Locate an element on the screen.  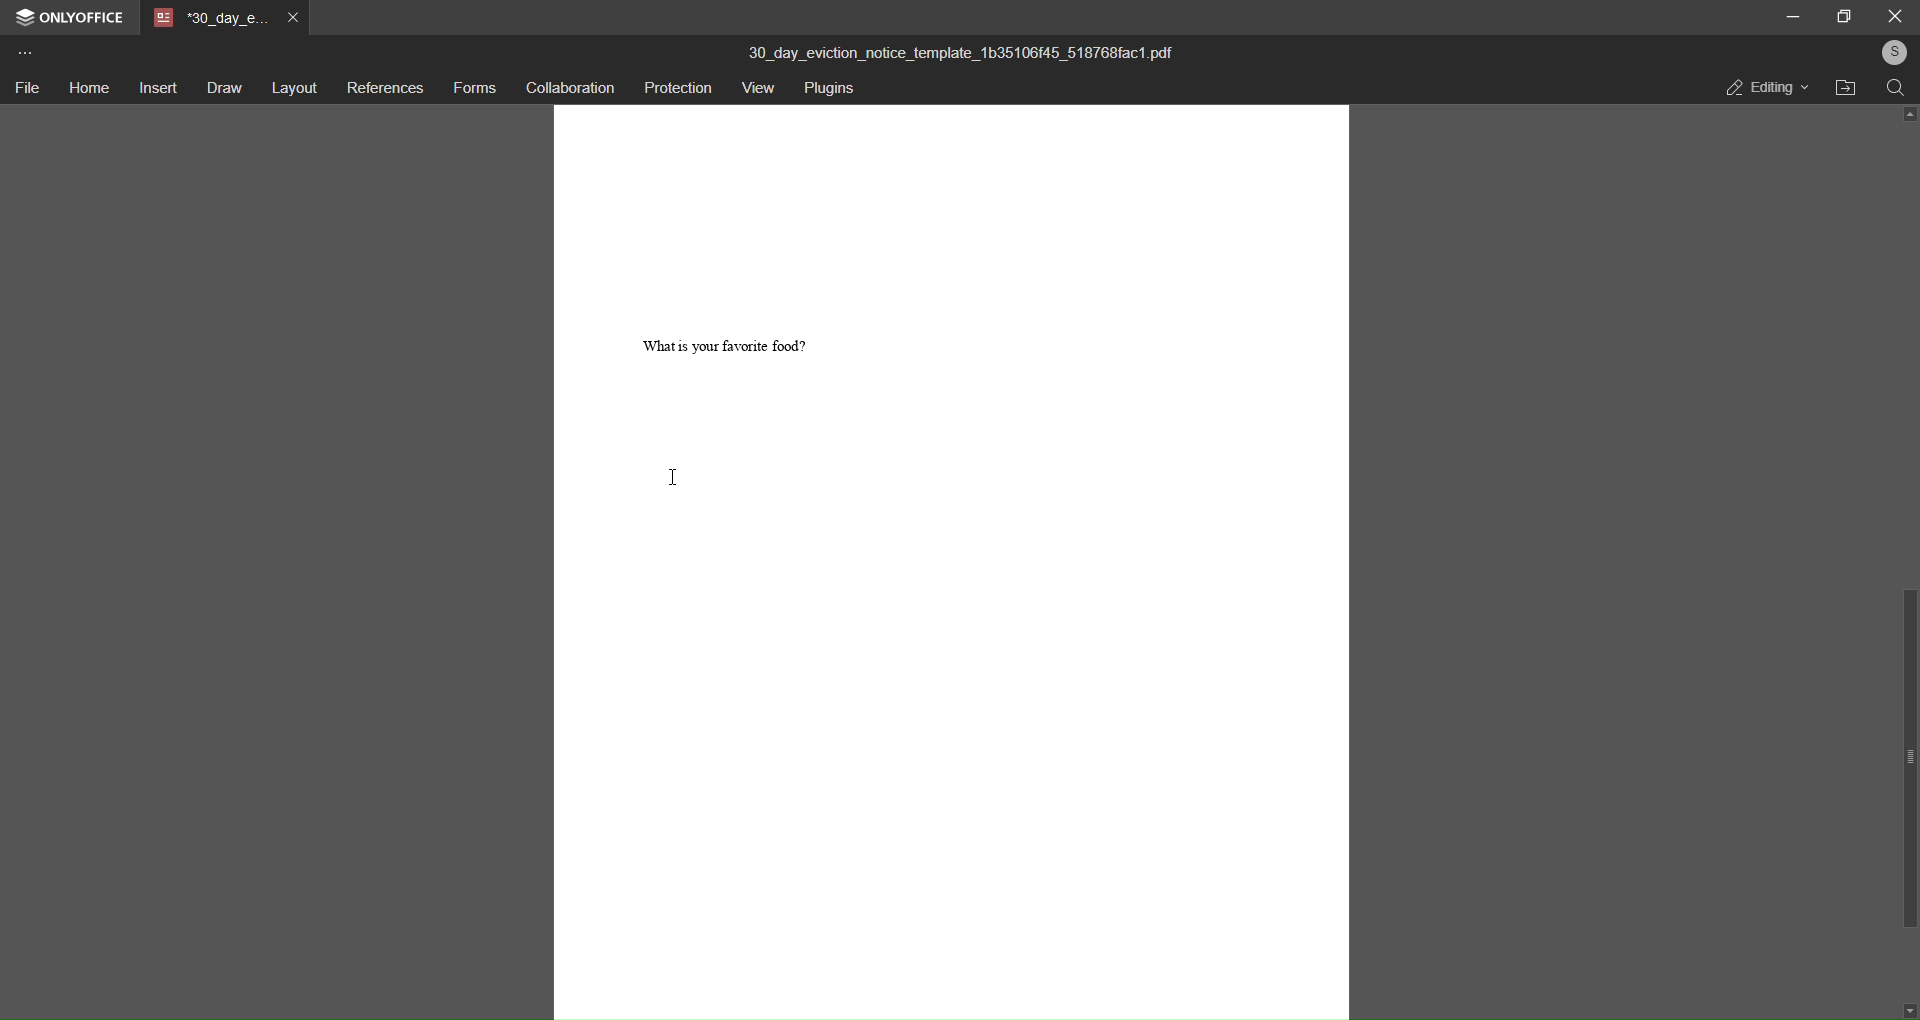
layout is located at coordinates (291, 86).